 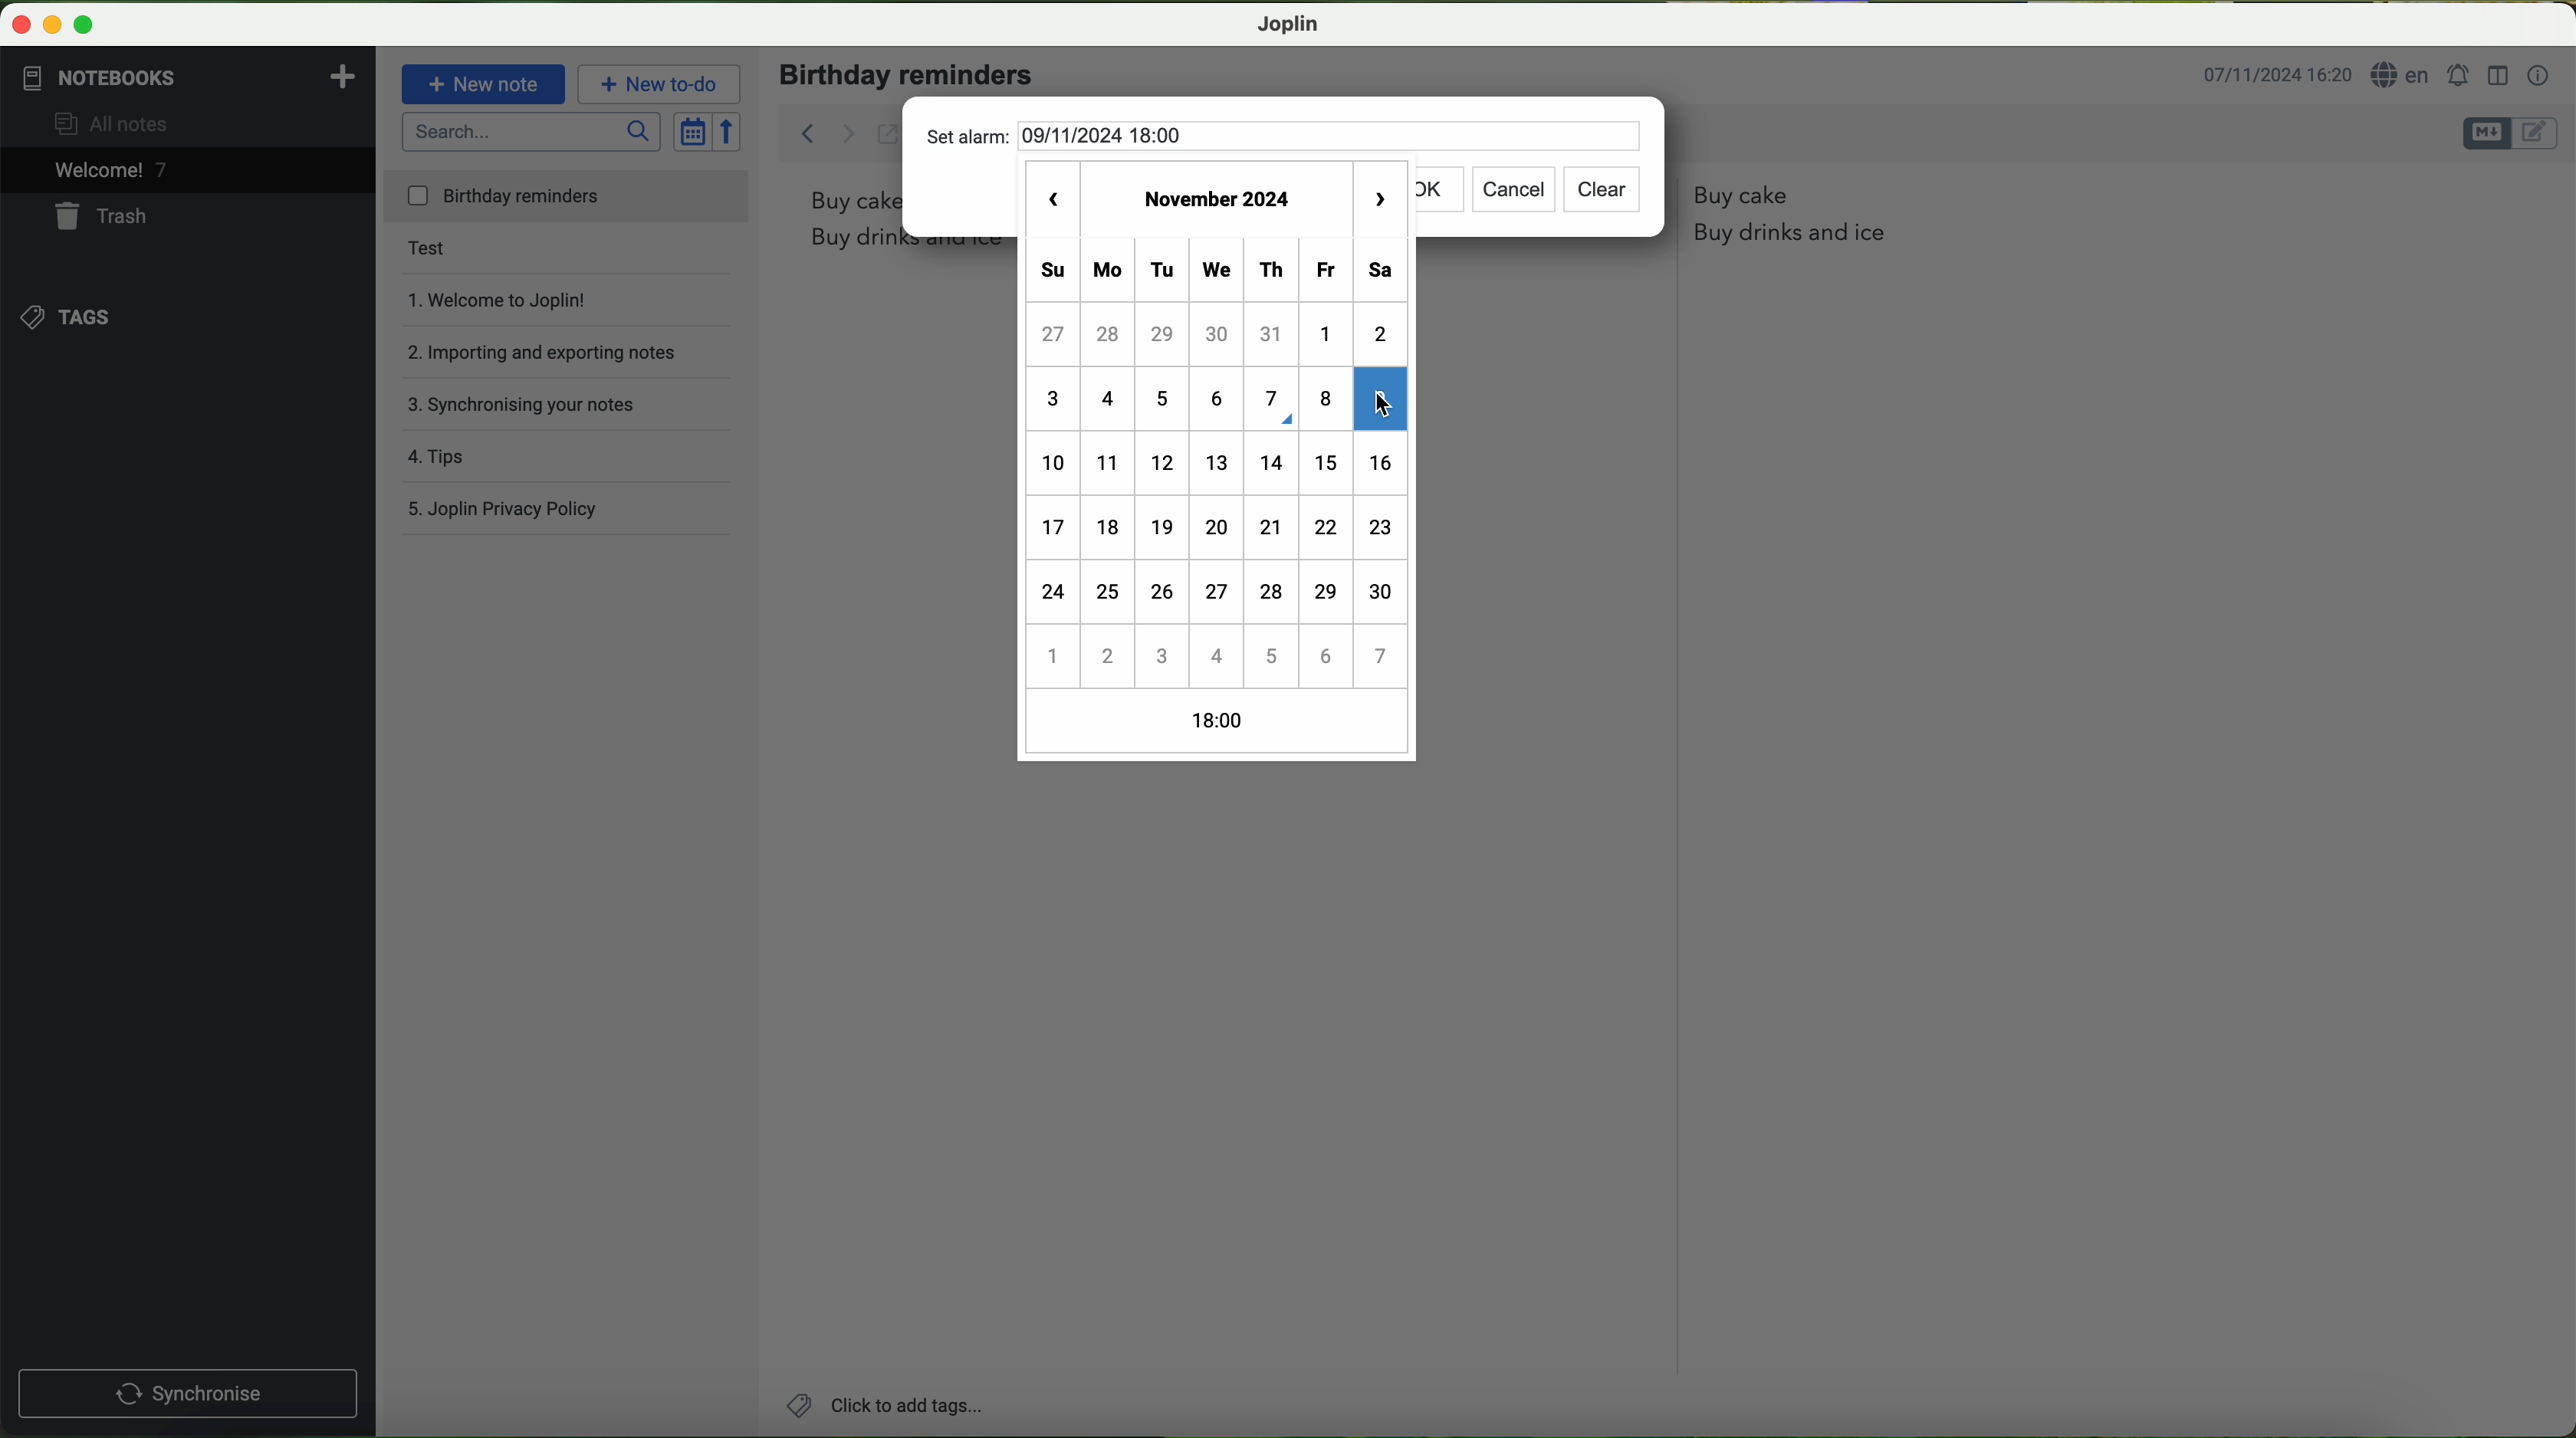 What do you see at coordinates (1068, 137) in the screenshot?
I see `set alarm 09/11/2024 18:00` at bounding box center [1068, 137].